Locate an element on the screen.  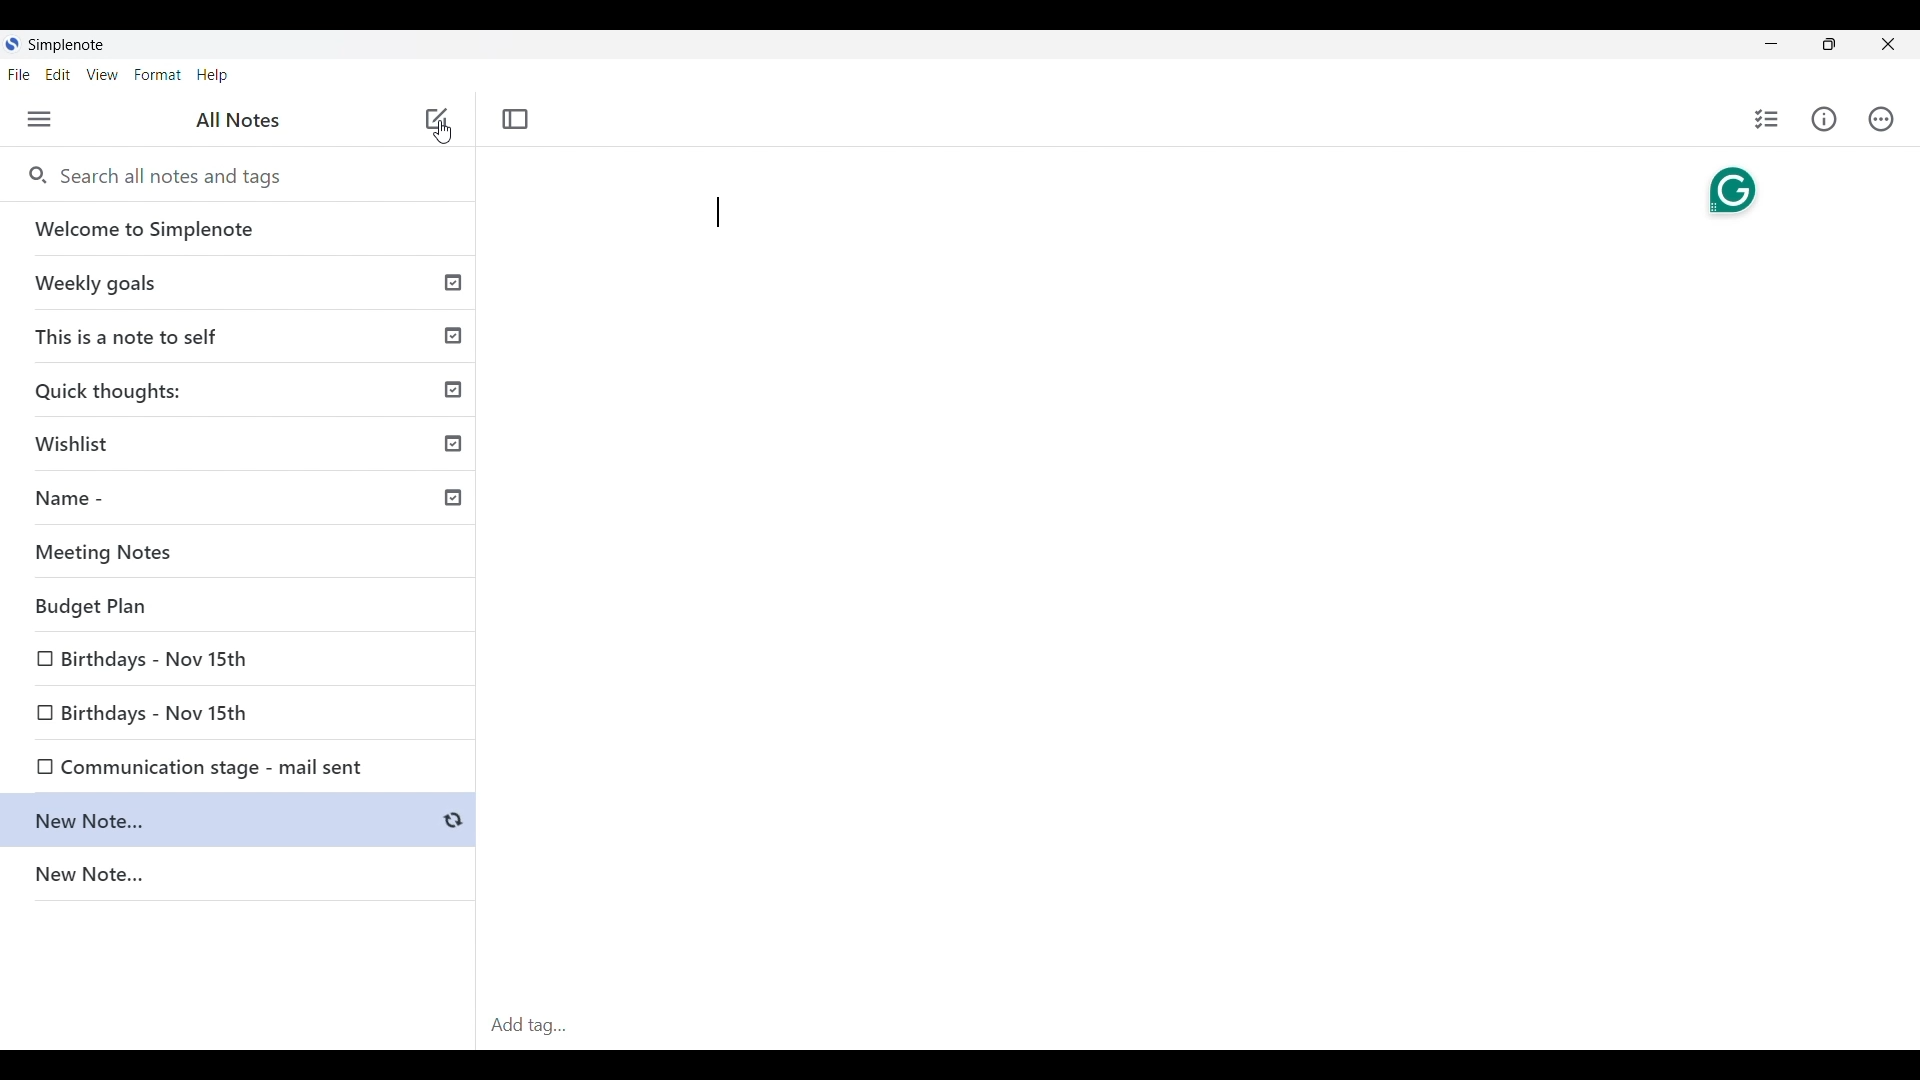
 Birthdays - Nov 15th is located at coordinates (240, 654).